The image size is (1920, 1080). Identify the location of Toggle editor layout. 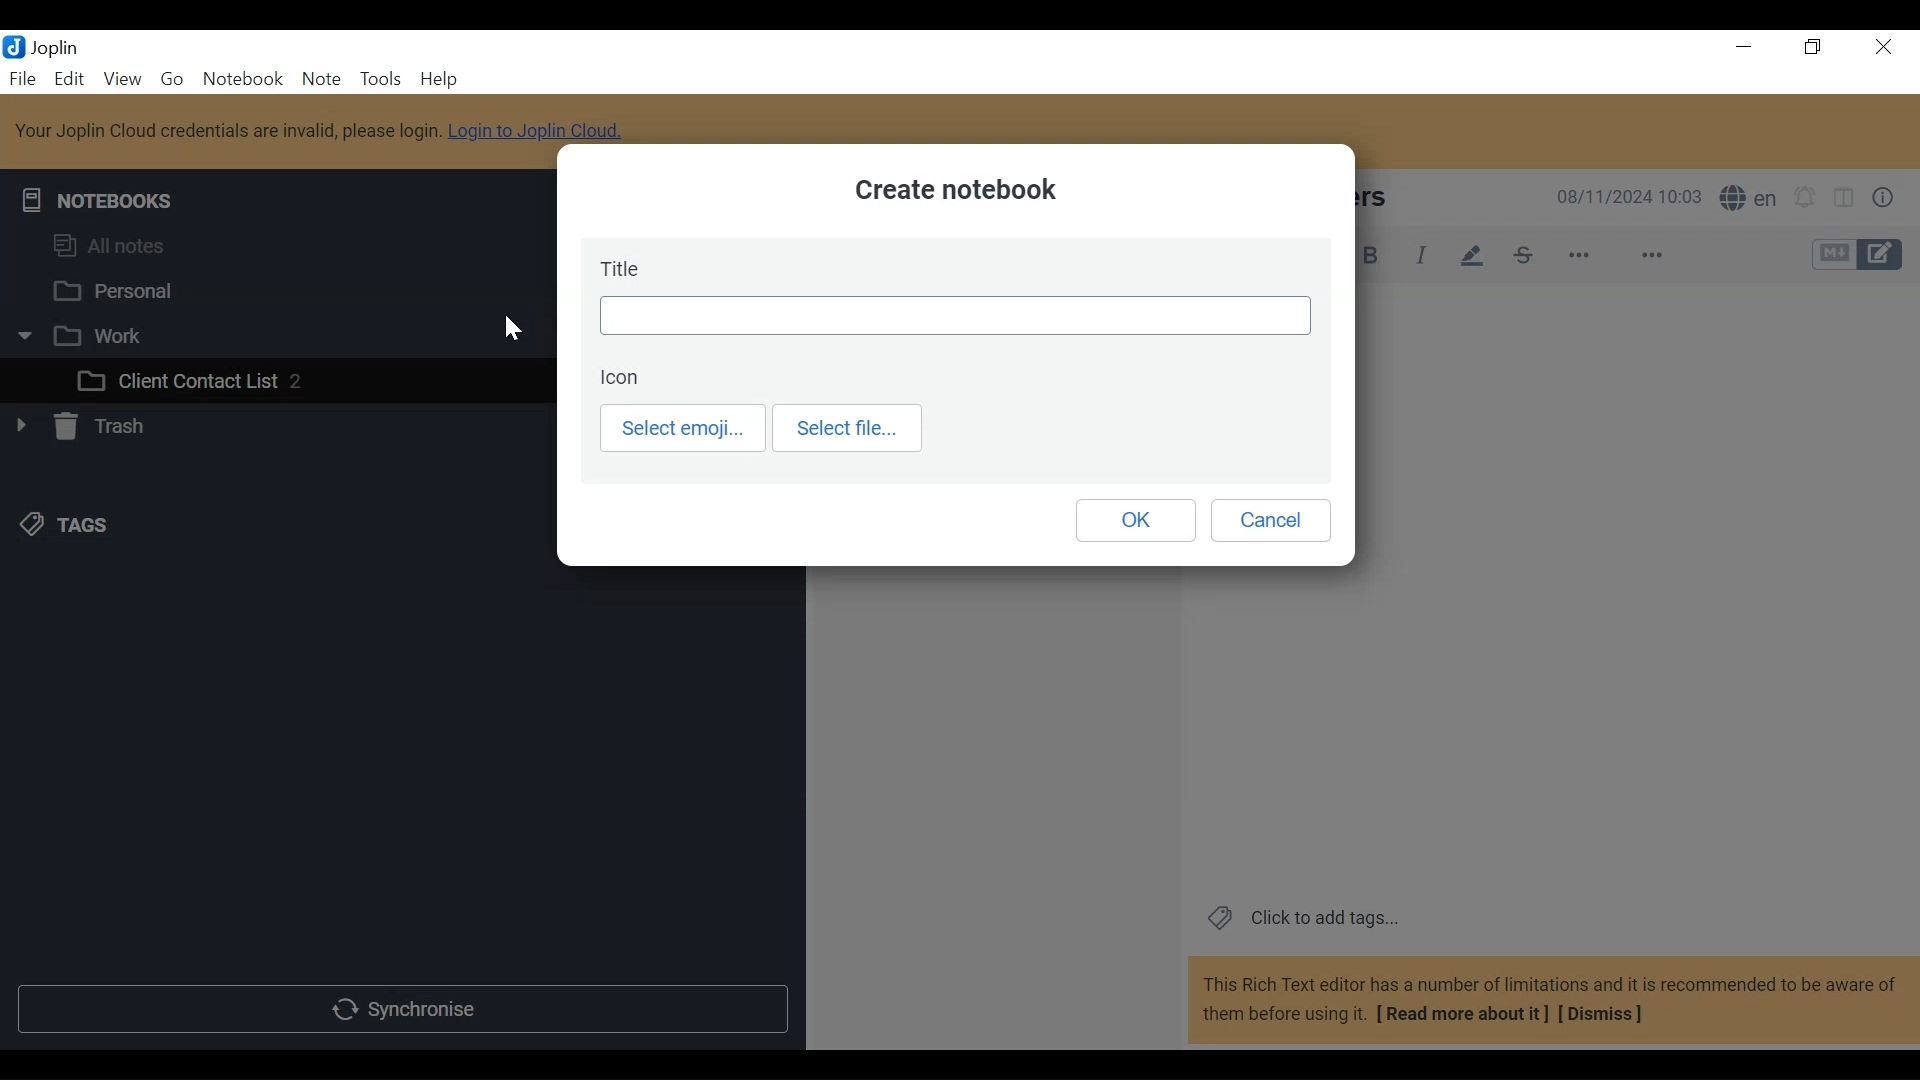
(1844, 196).